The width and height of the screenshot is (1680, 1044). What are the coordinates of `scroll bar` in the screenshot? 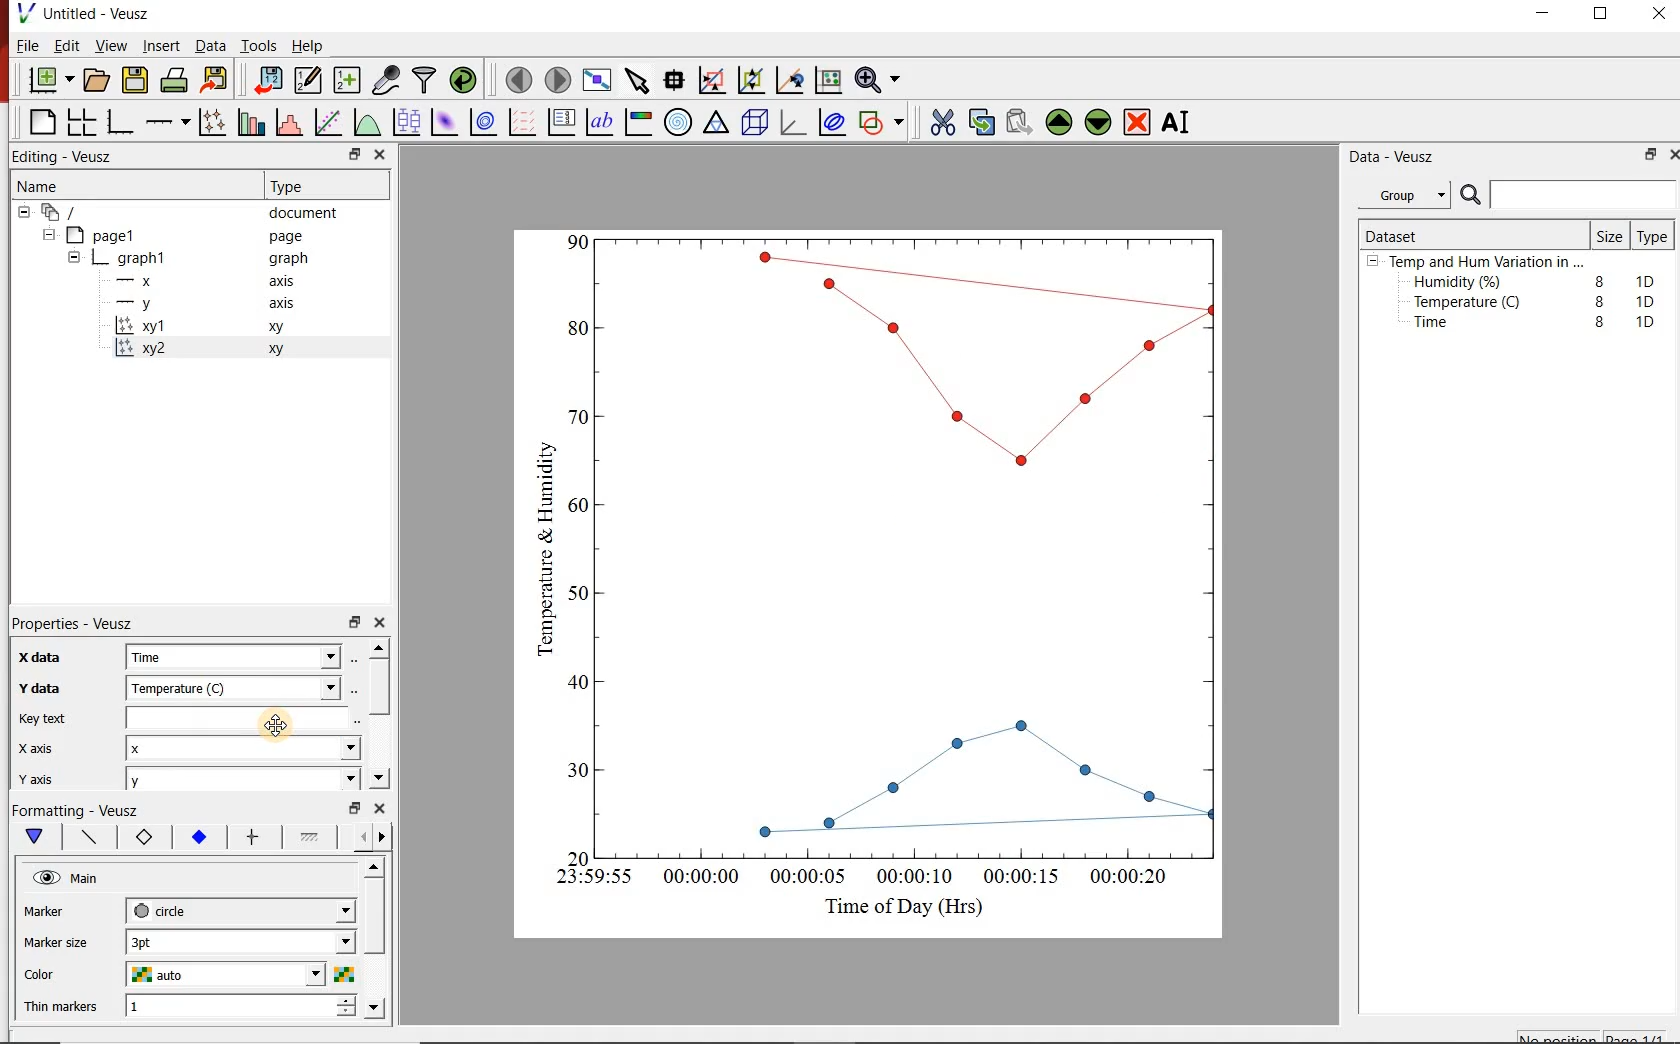 It's located at (376, 936).